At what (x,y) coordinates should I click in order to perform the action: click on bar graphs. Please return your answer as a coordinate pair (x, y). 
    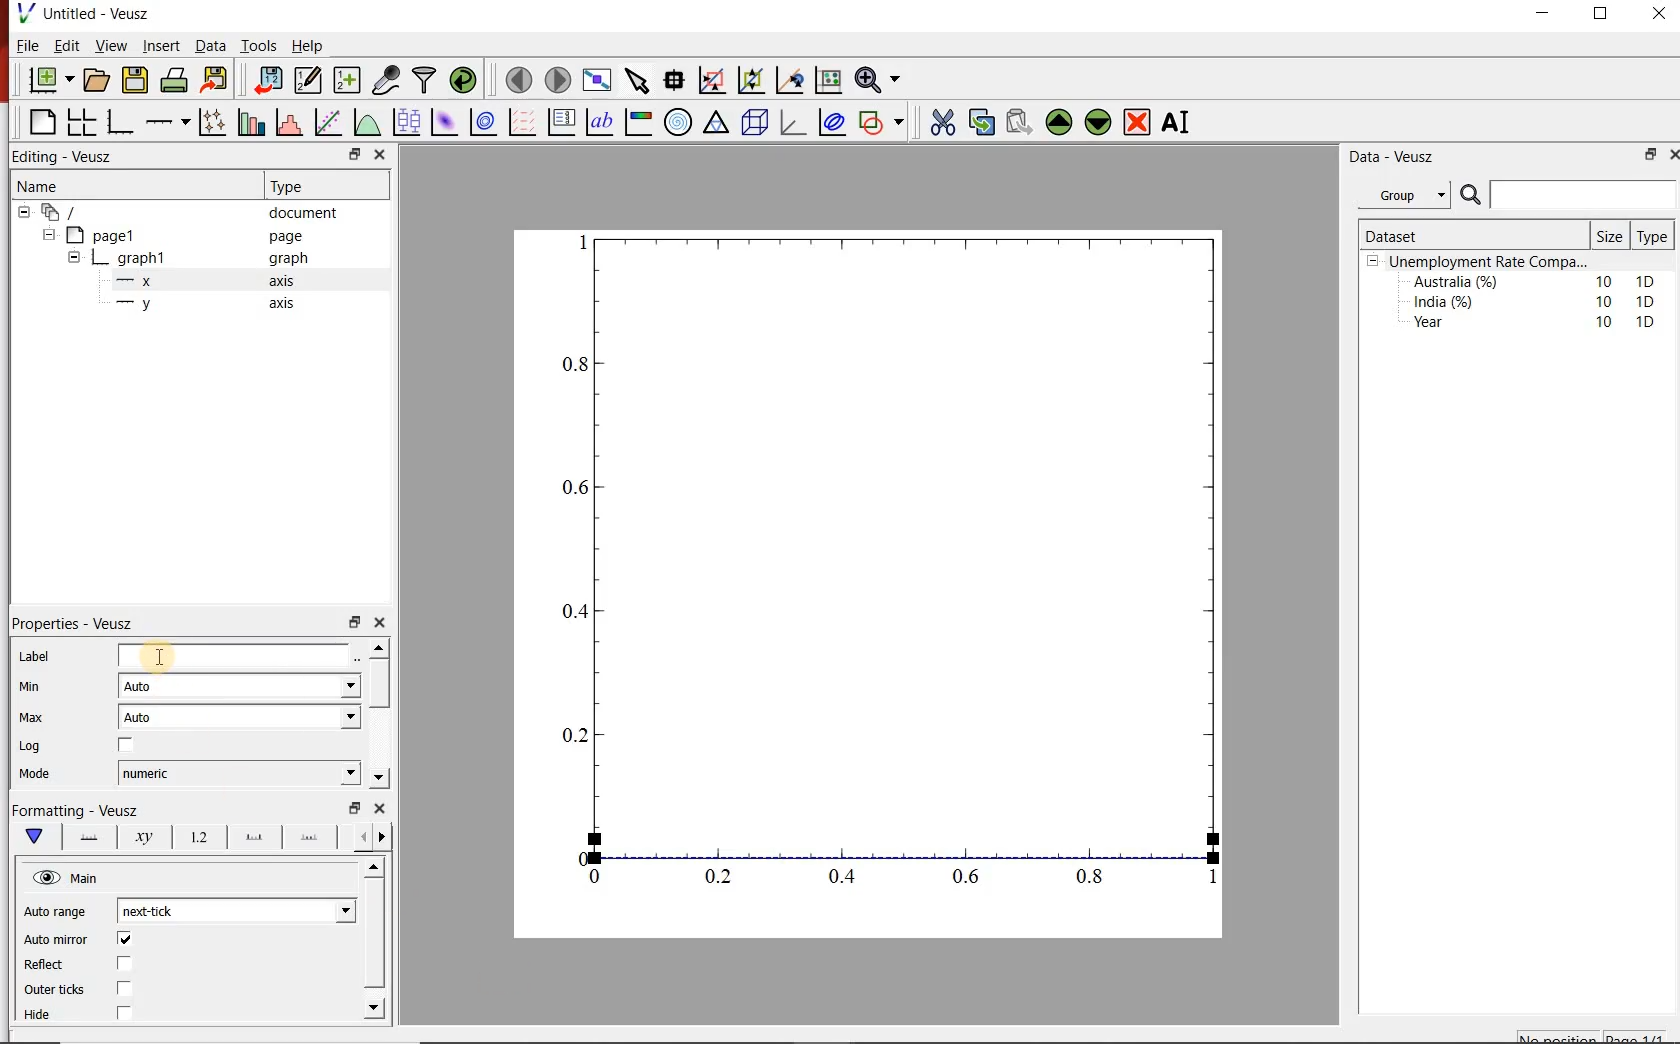
    Looking at the image, I should click on (249, 122).